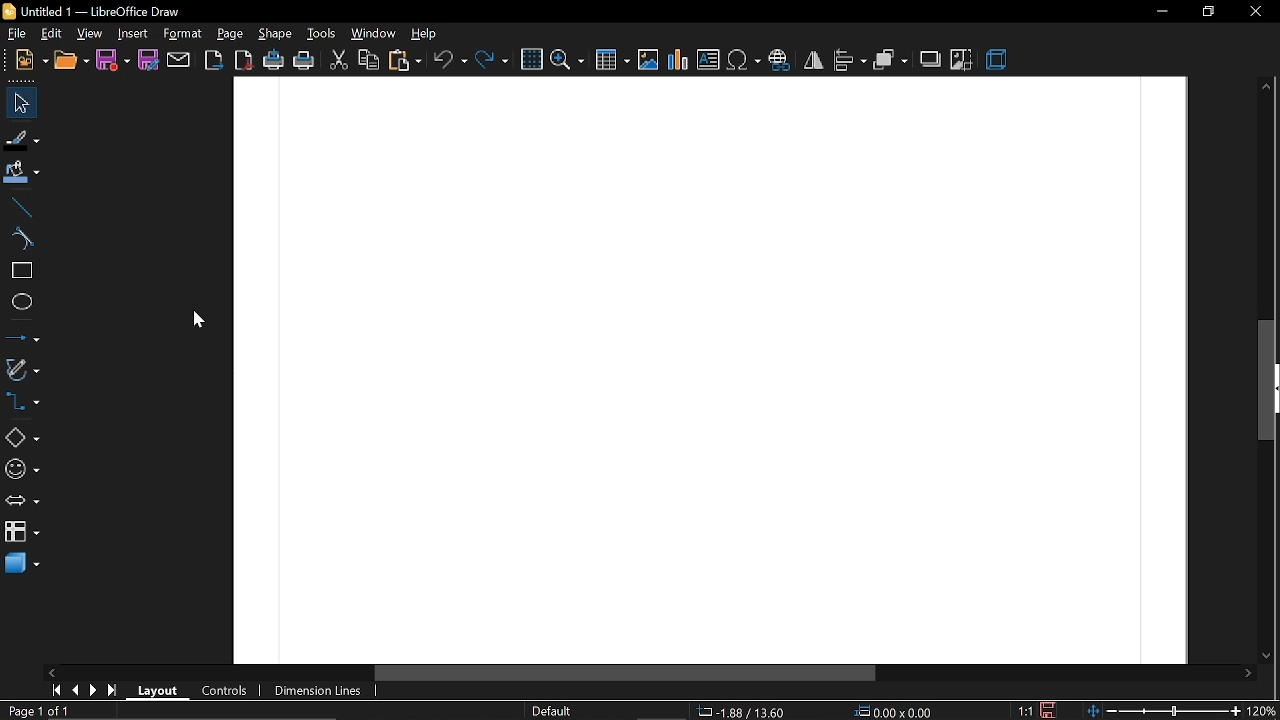 This screenshot has width=1280, height=720. I want to click on export as pdf, so click(244, 59).